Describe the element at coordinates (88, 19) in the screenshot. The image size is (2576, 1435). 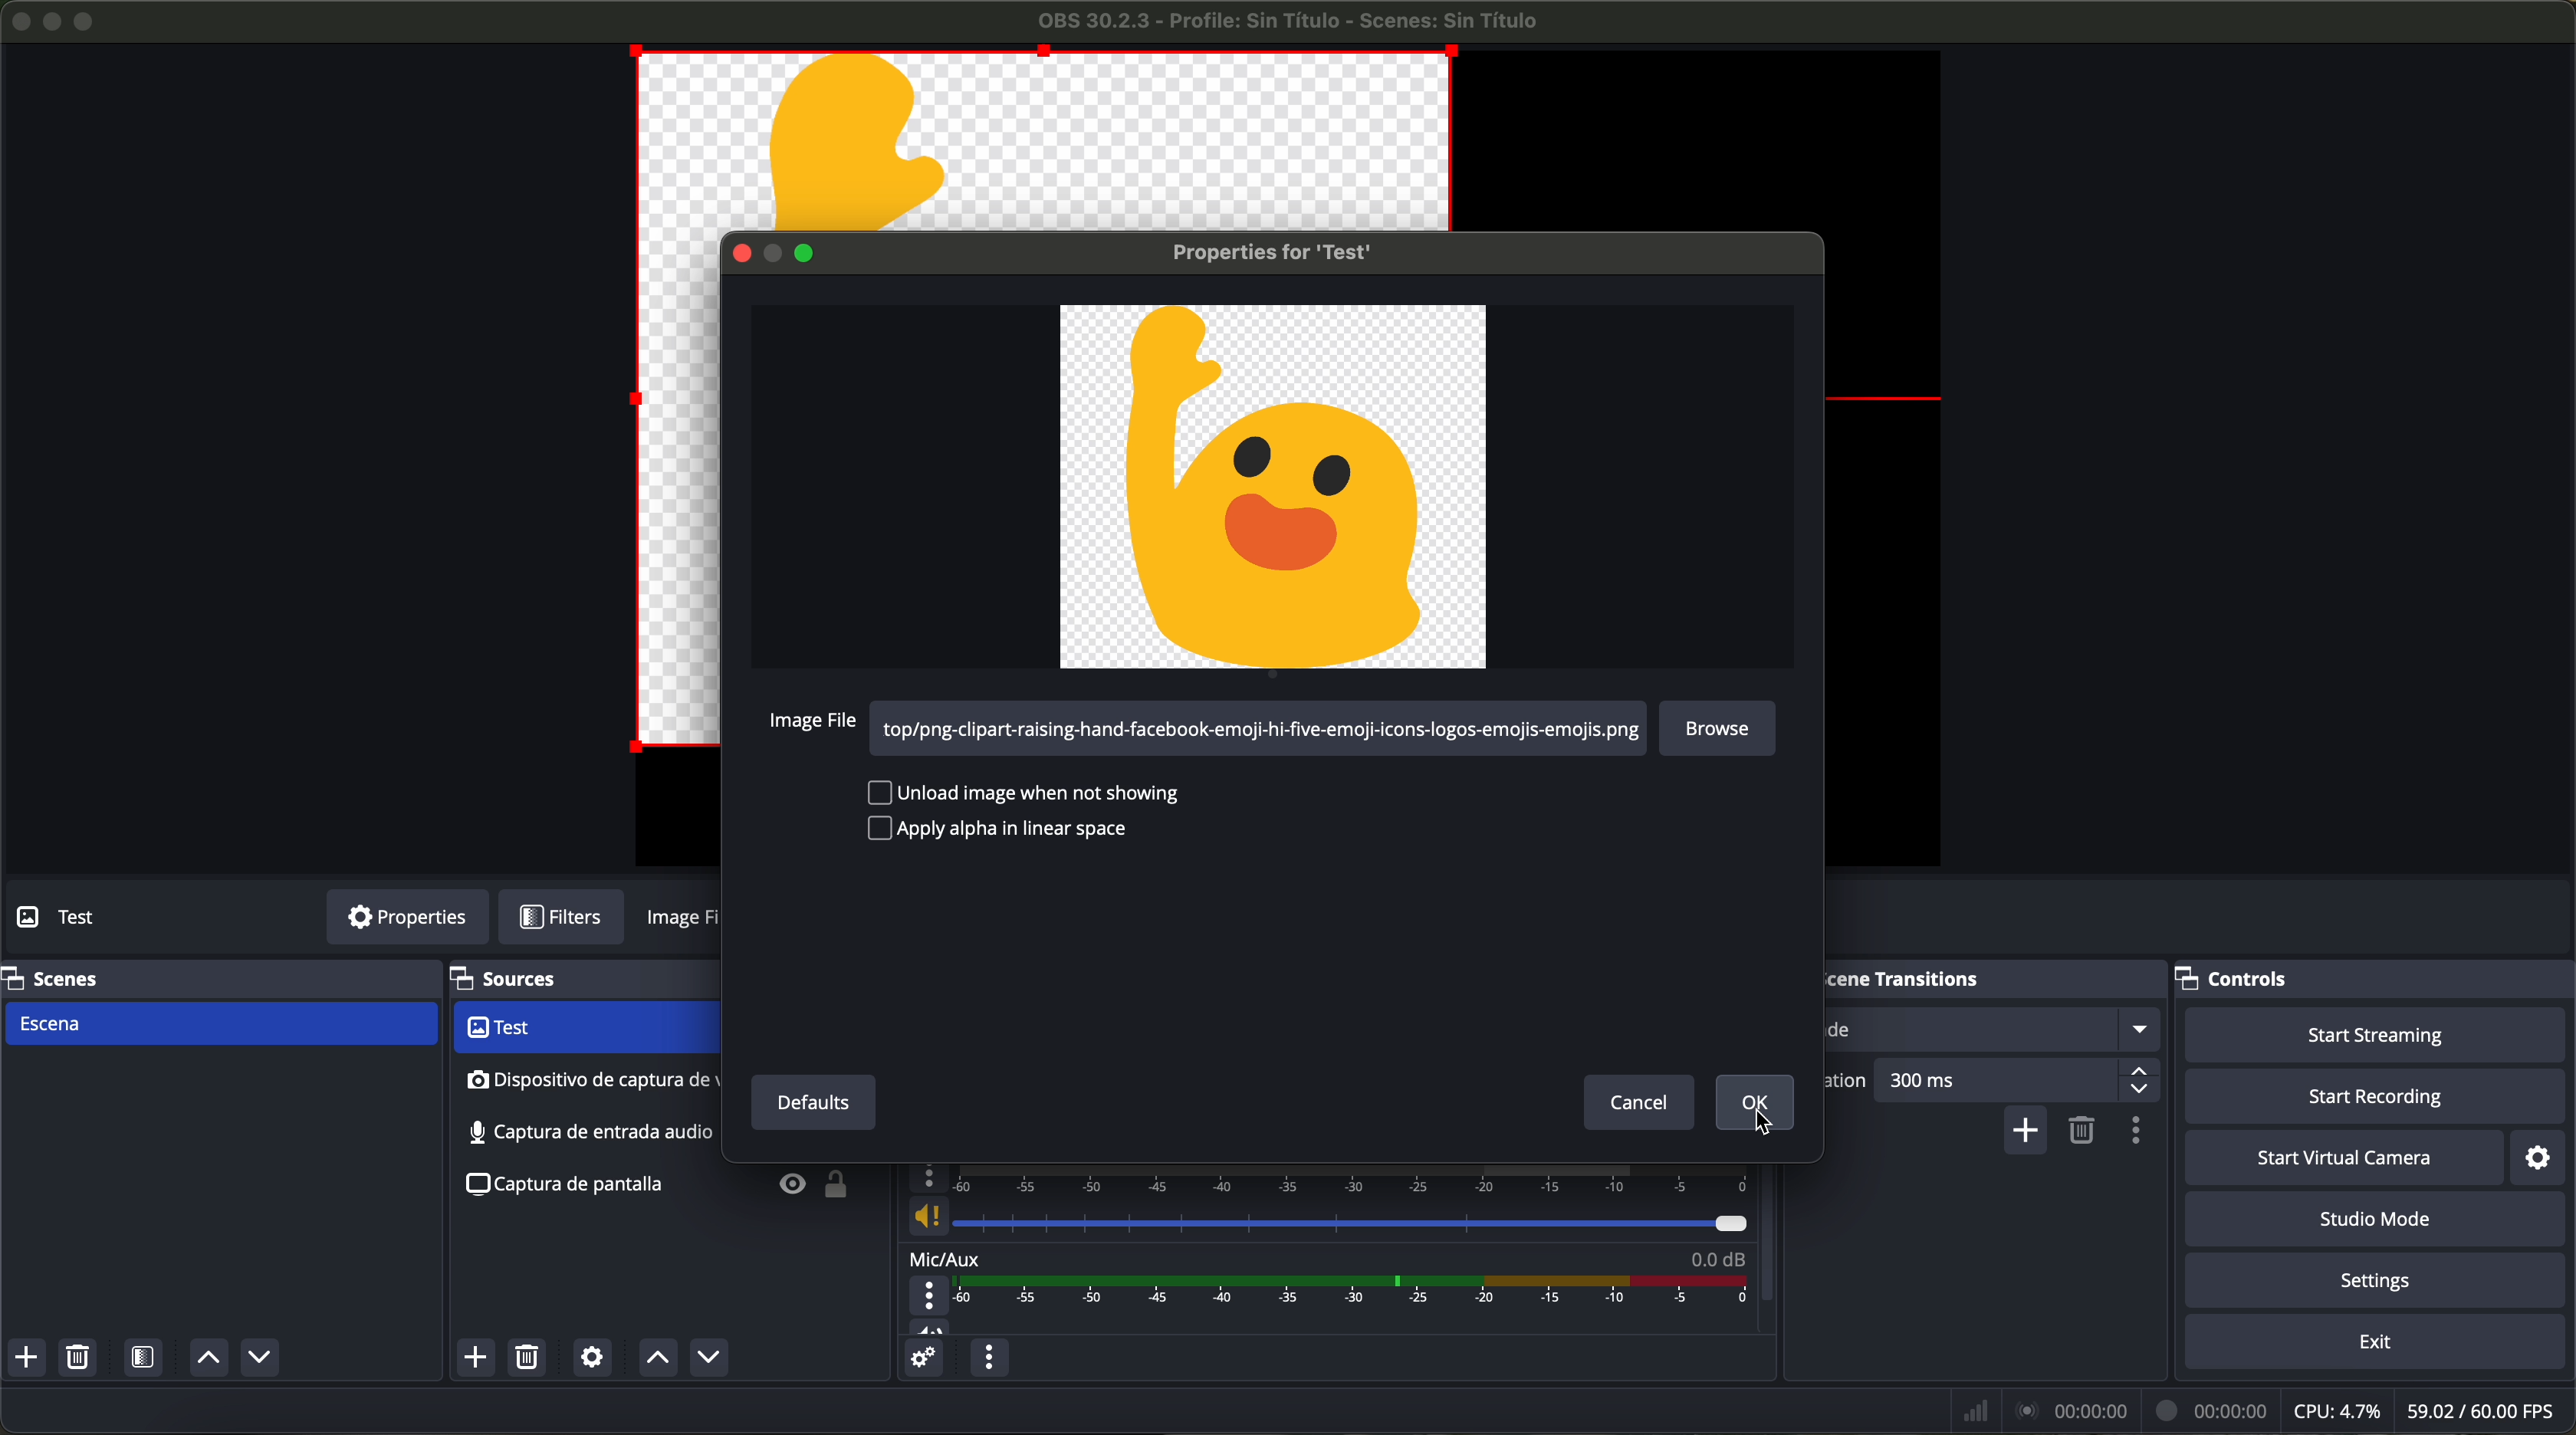
I see `maximize program` at that location.